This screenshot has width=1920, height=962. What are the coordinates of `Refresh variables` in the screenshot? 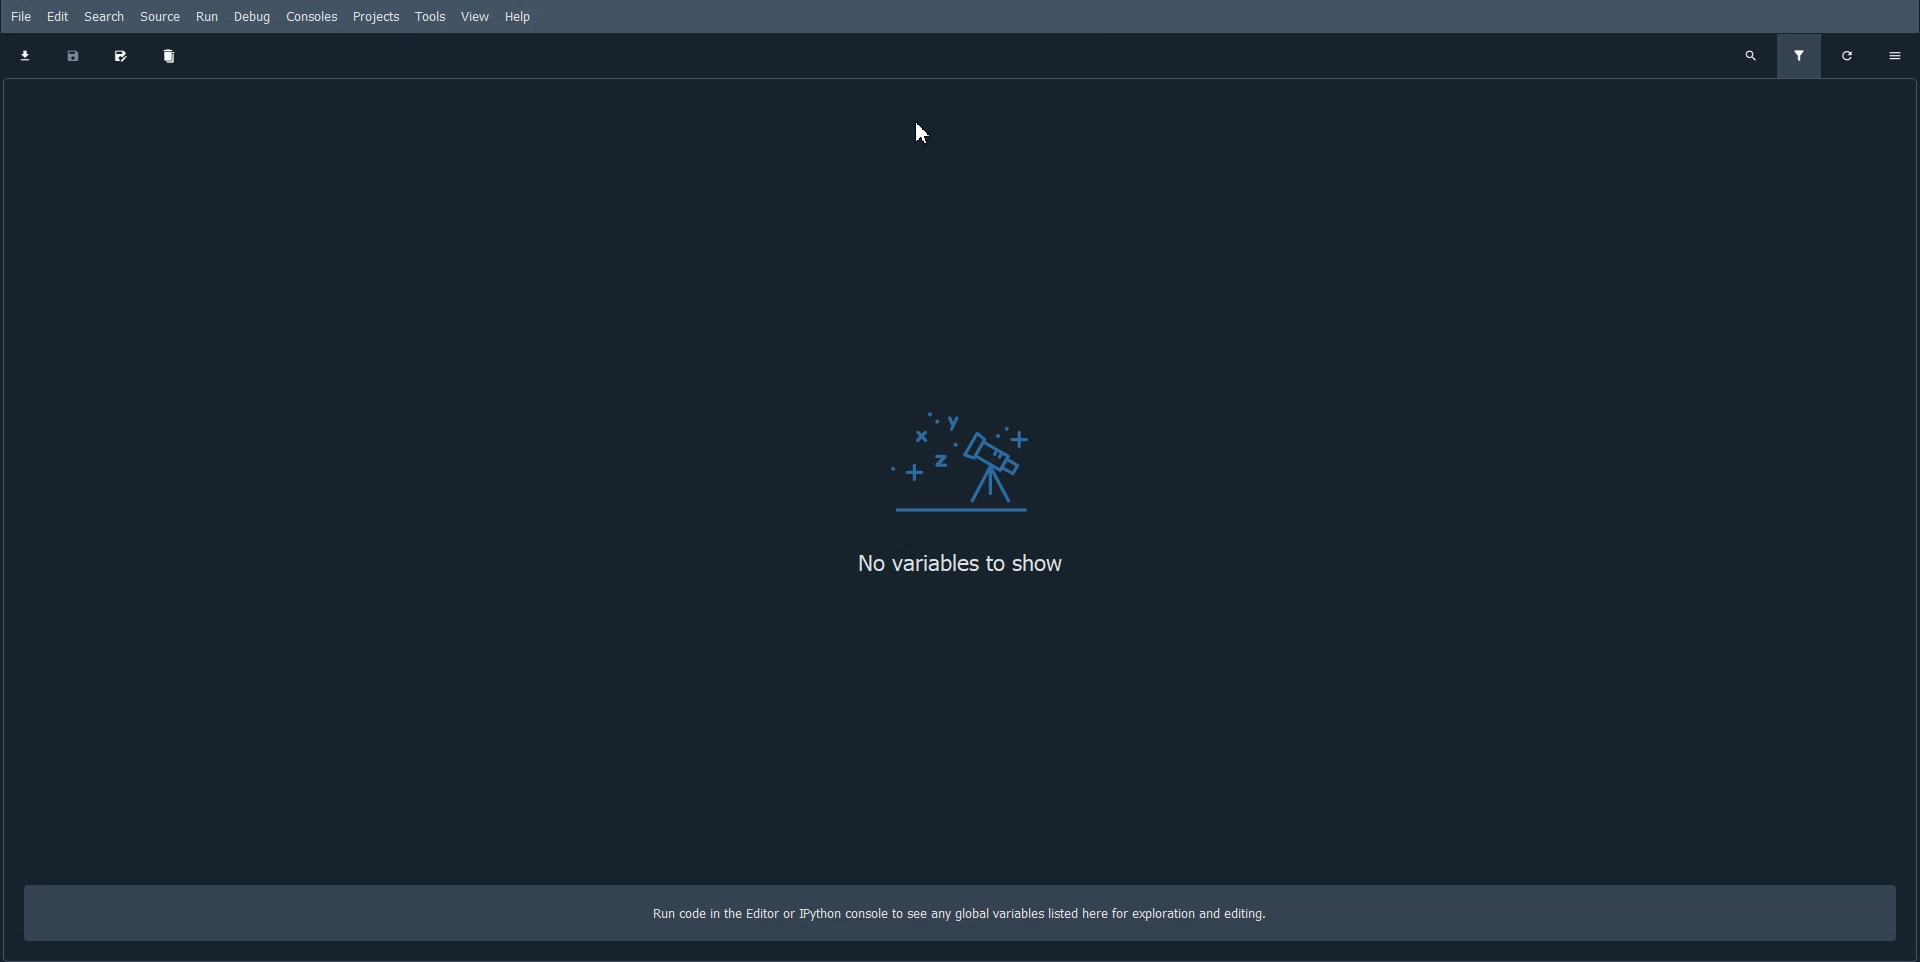 It's located at (1849, 56).